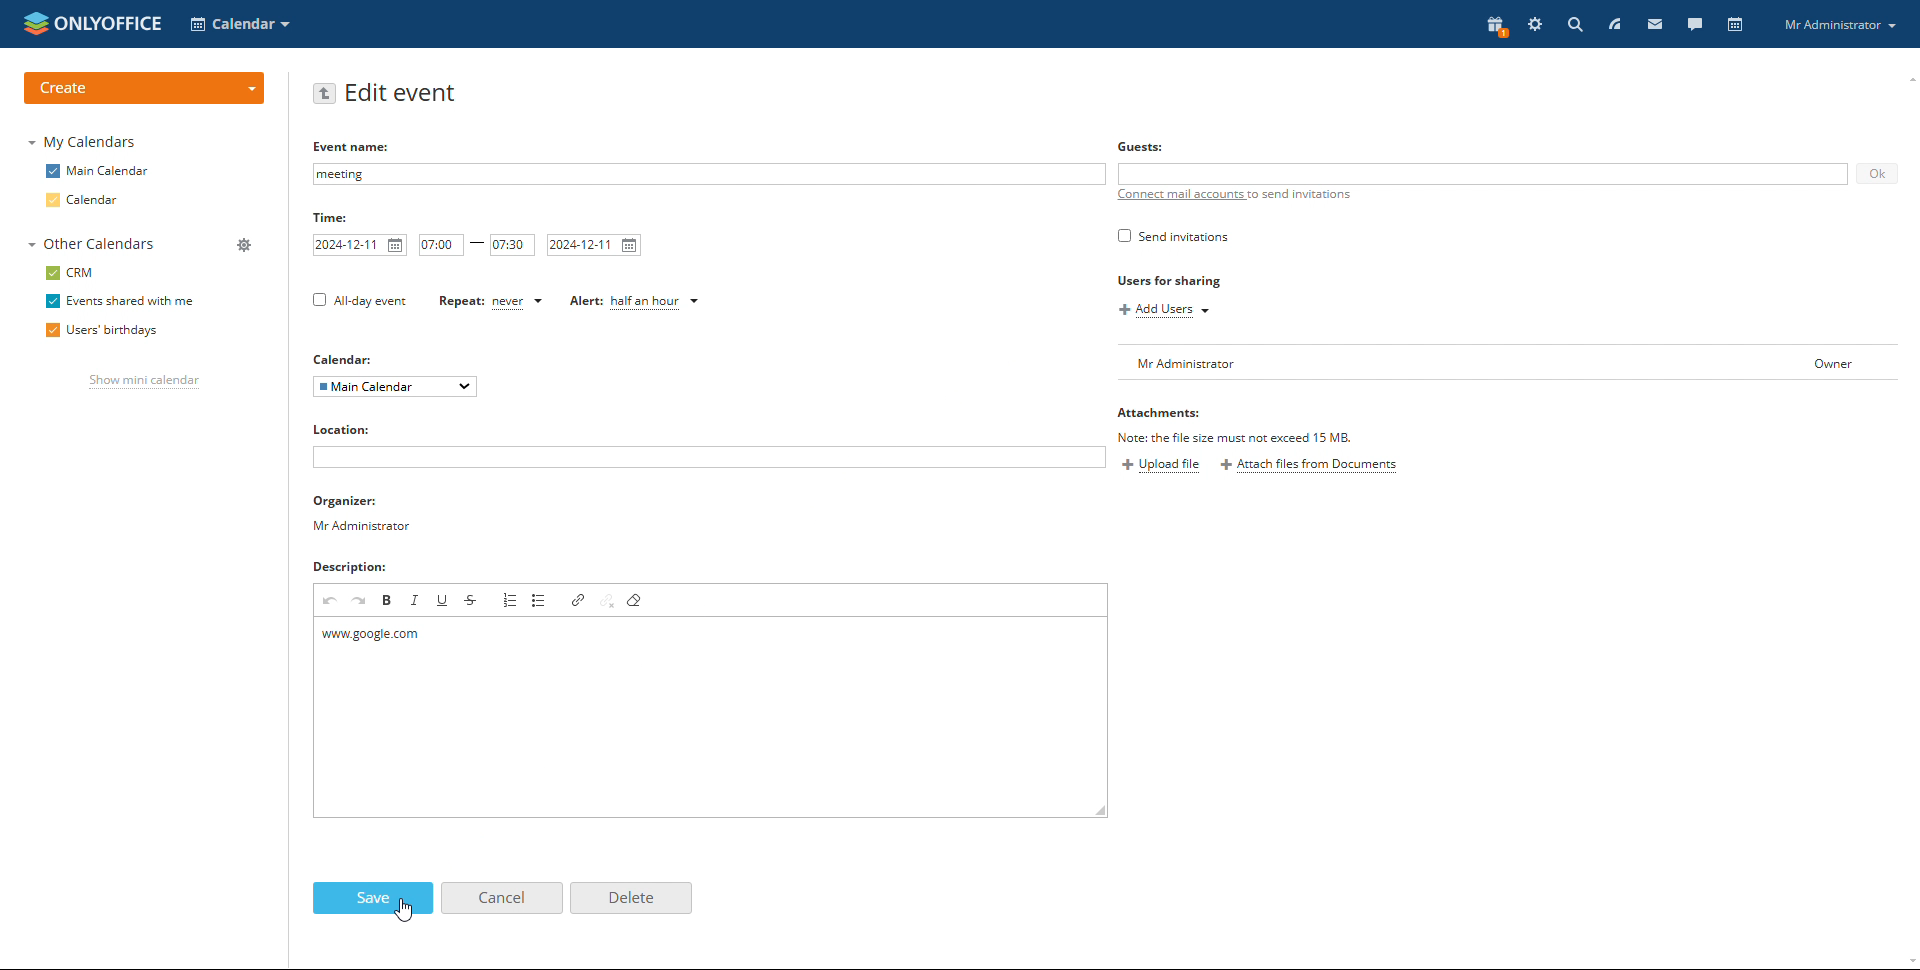  What do you see at coordinates (98, 171) in the screenshot?
I see `main calendar` at bounding box center [98, 171].